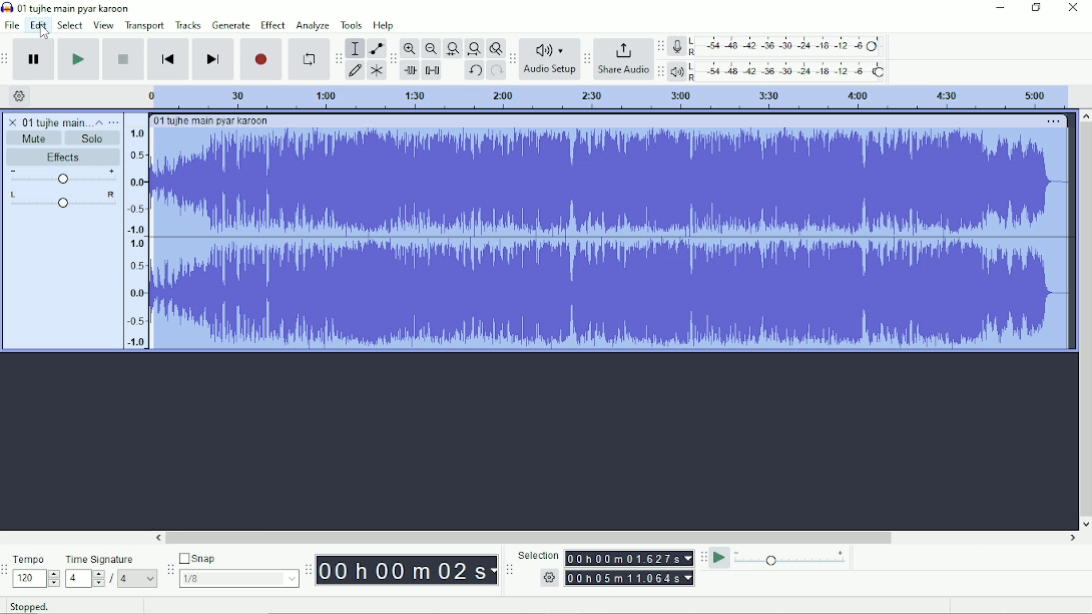 The width and height of the screenshot is (1092, 614). What do you see at coordinates (1085, 319) in the screenshot?
I see `Vertical scrollbar` at bounding box center [1085, 319].